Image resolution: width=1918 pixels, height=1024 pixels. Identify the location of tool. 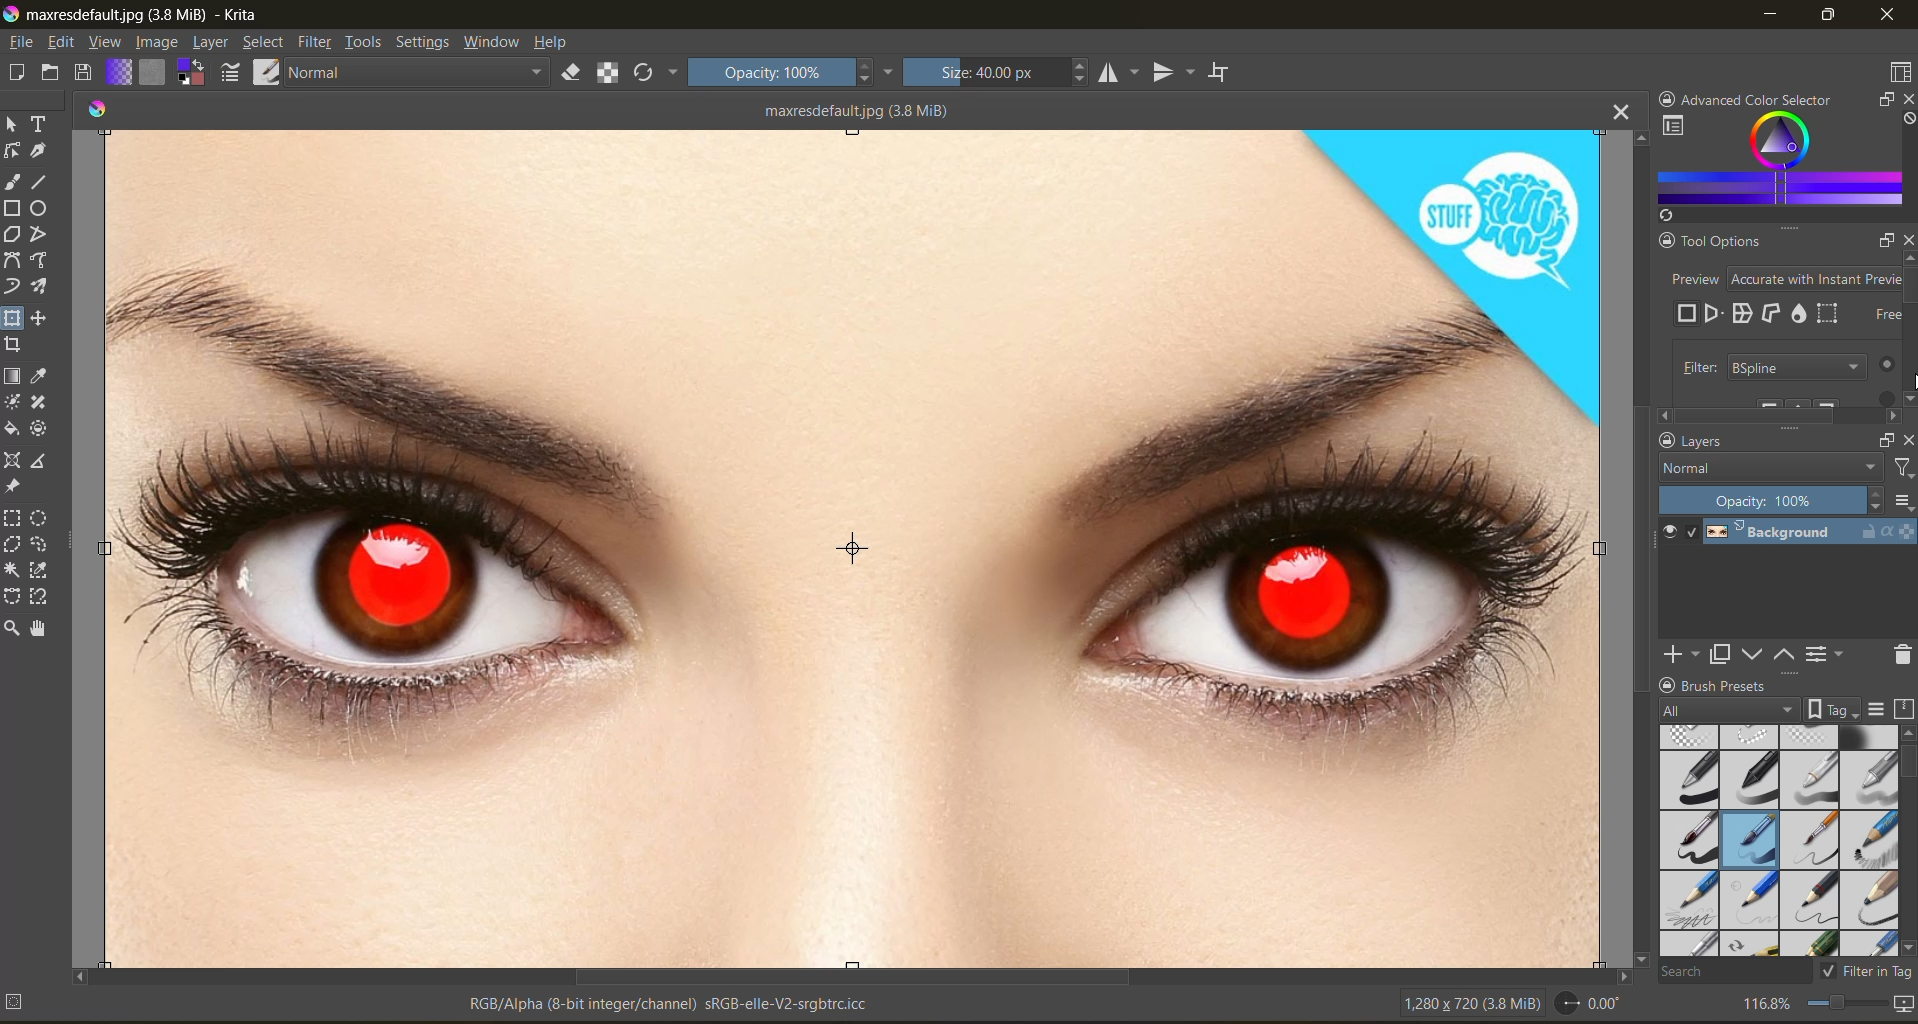
(45, 285).